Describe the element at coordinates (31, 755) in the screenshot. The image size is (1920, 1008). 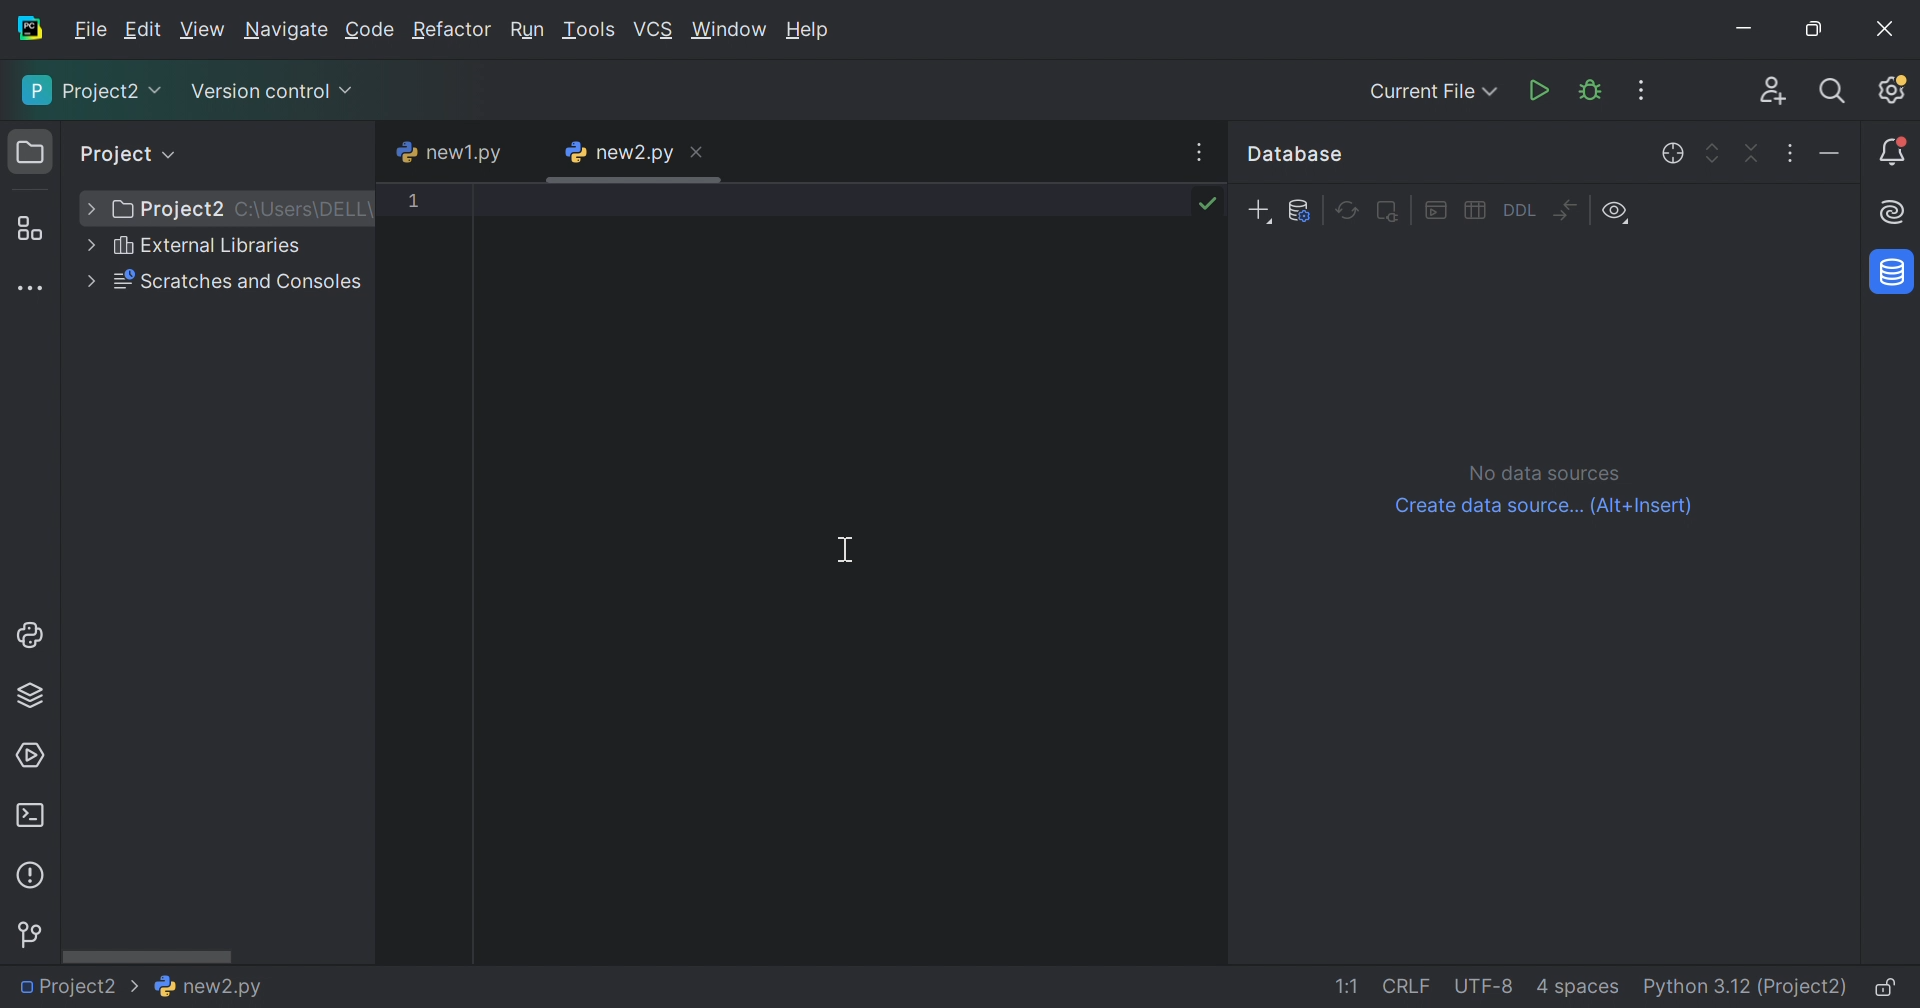
I see `Services` at that location.